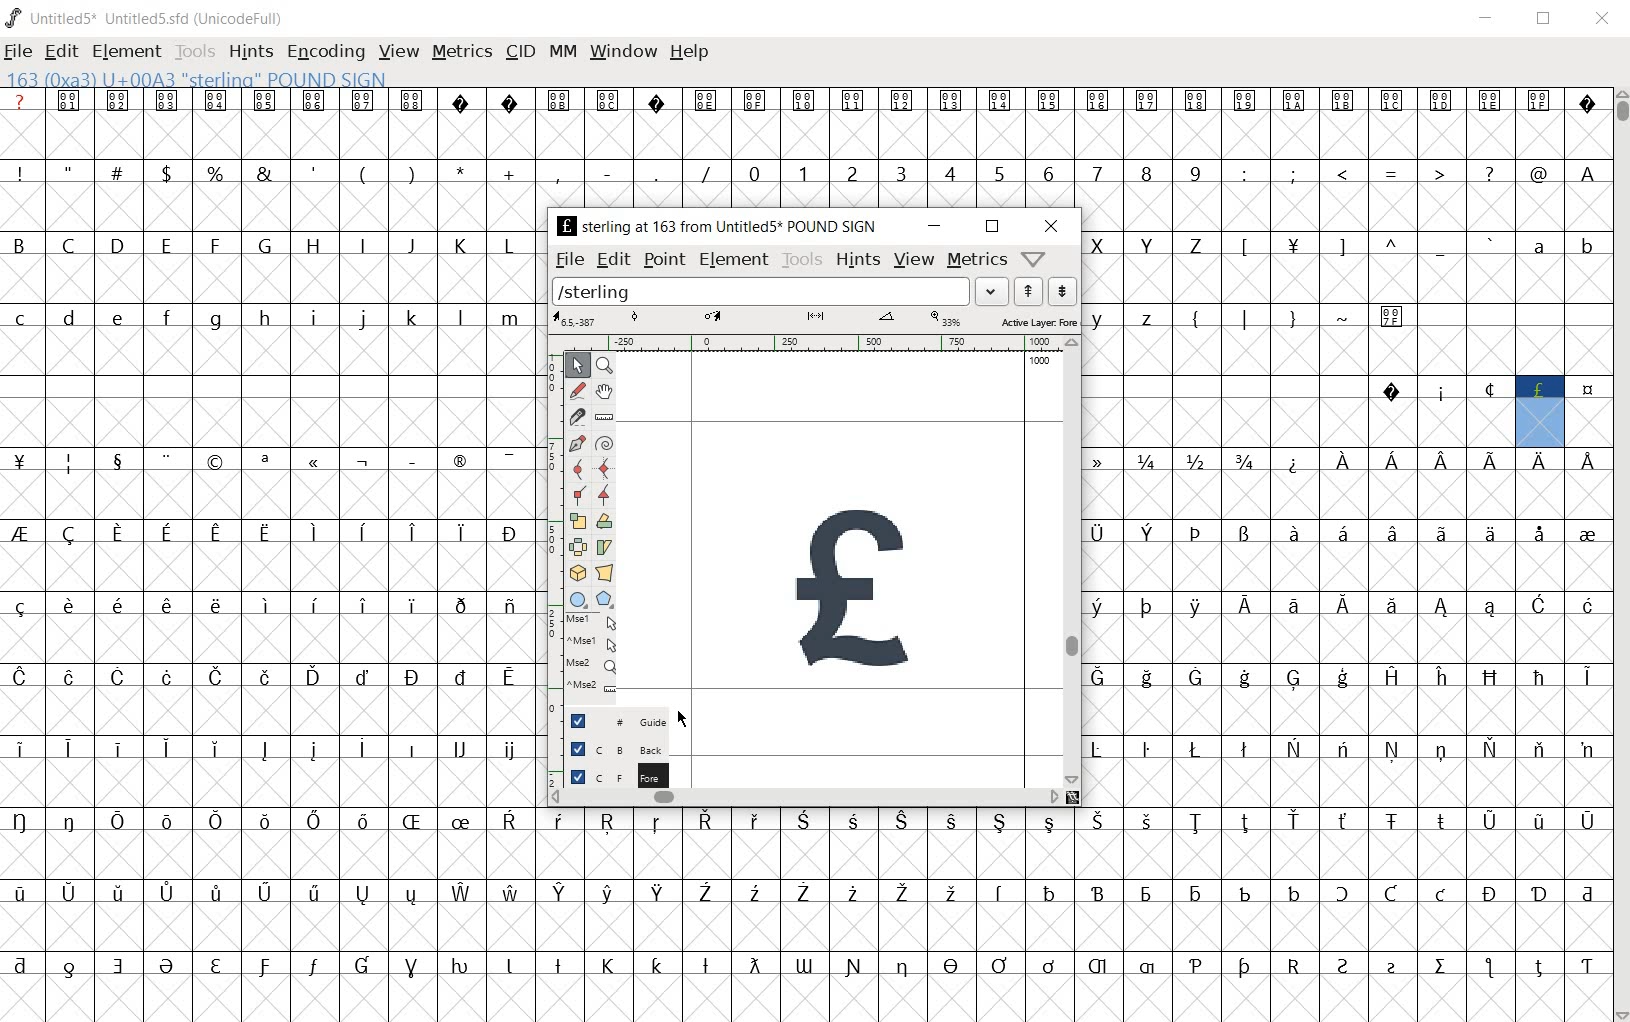  I want to click on Symbol, so click(1441, 678).